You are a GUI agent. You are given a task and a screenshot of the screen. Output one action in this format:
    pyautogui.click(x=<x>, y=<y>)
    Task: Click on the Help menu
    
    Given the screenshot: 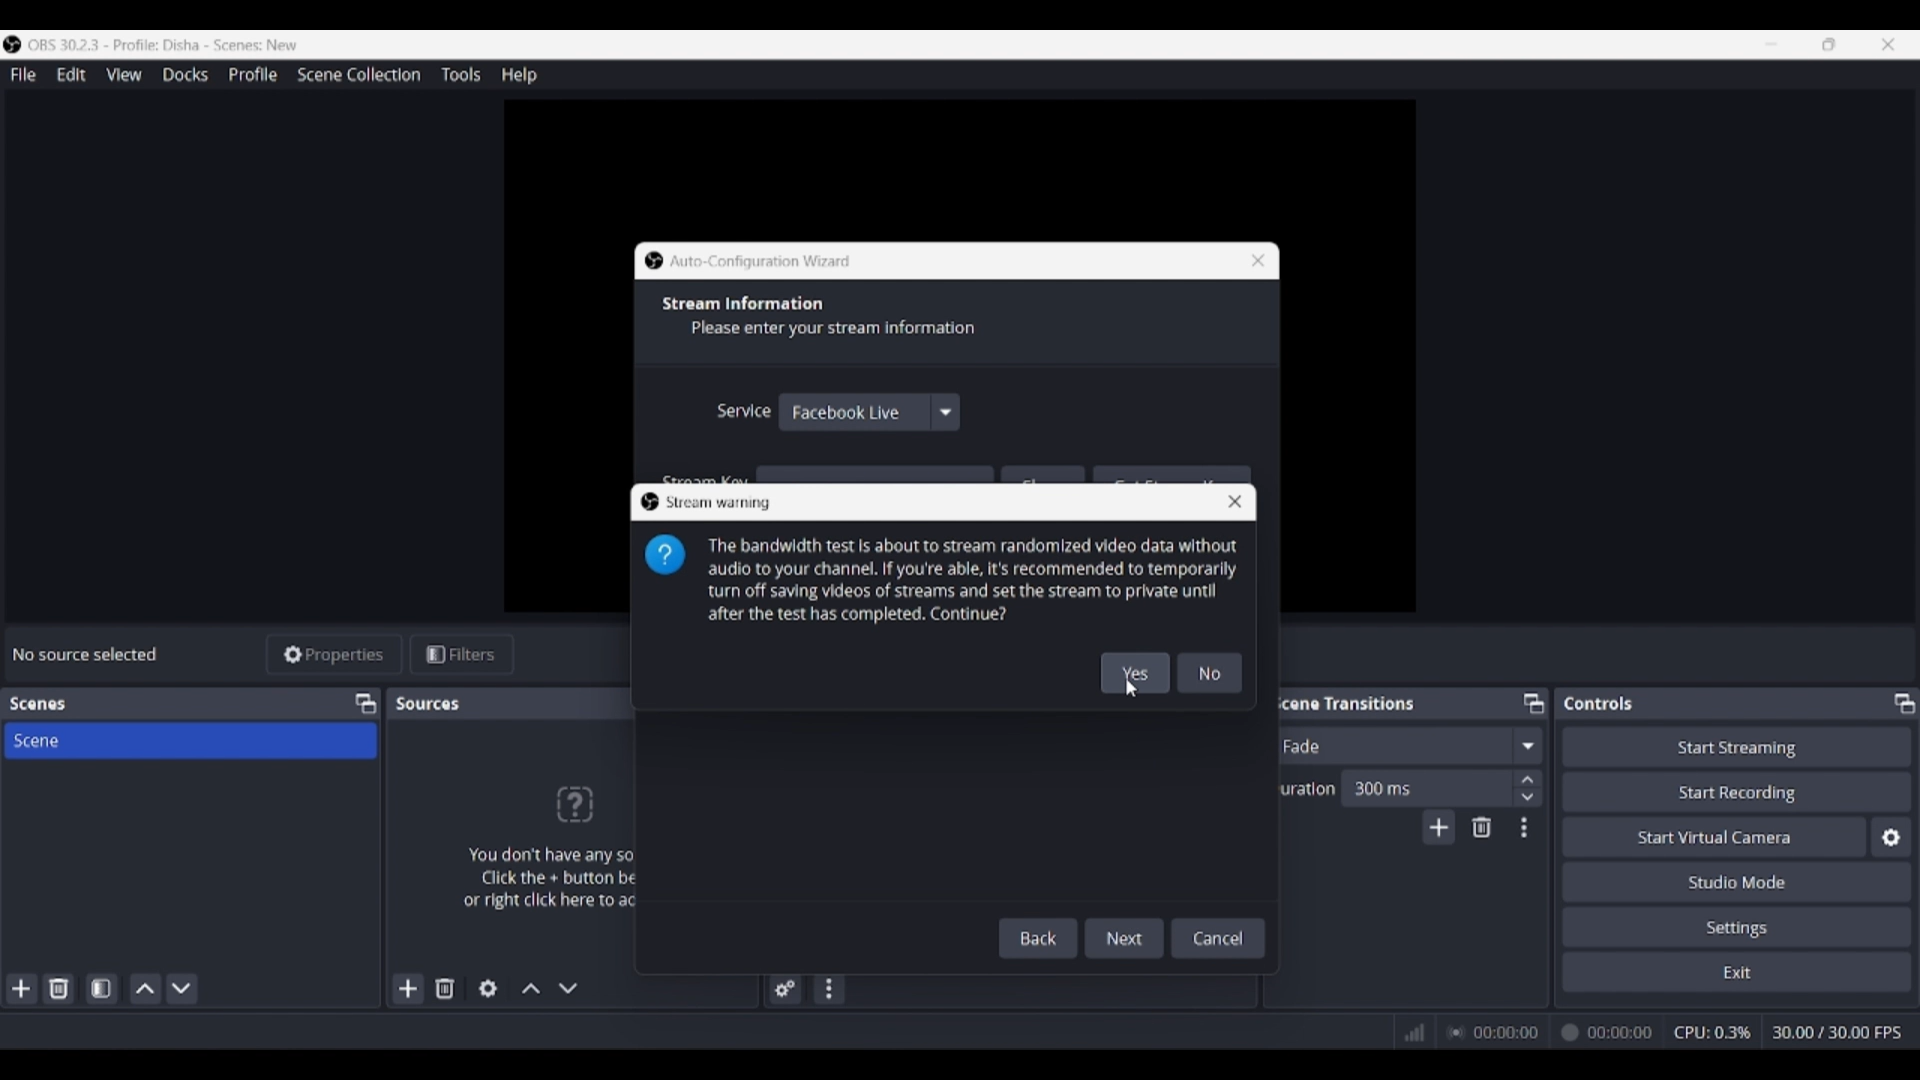 What is the action you would take?
    pyautogui.click(x=519, y=75)
    